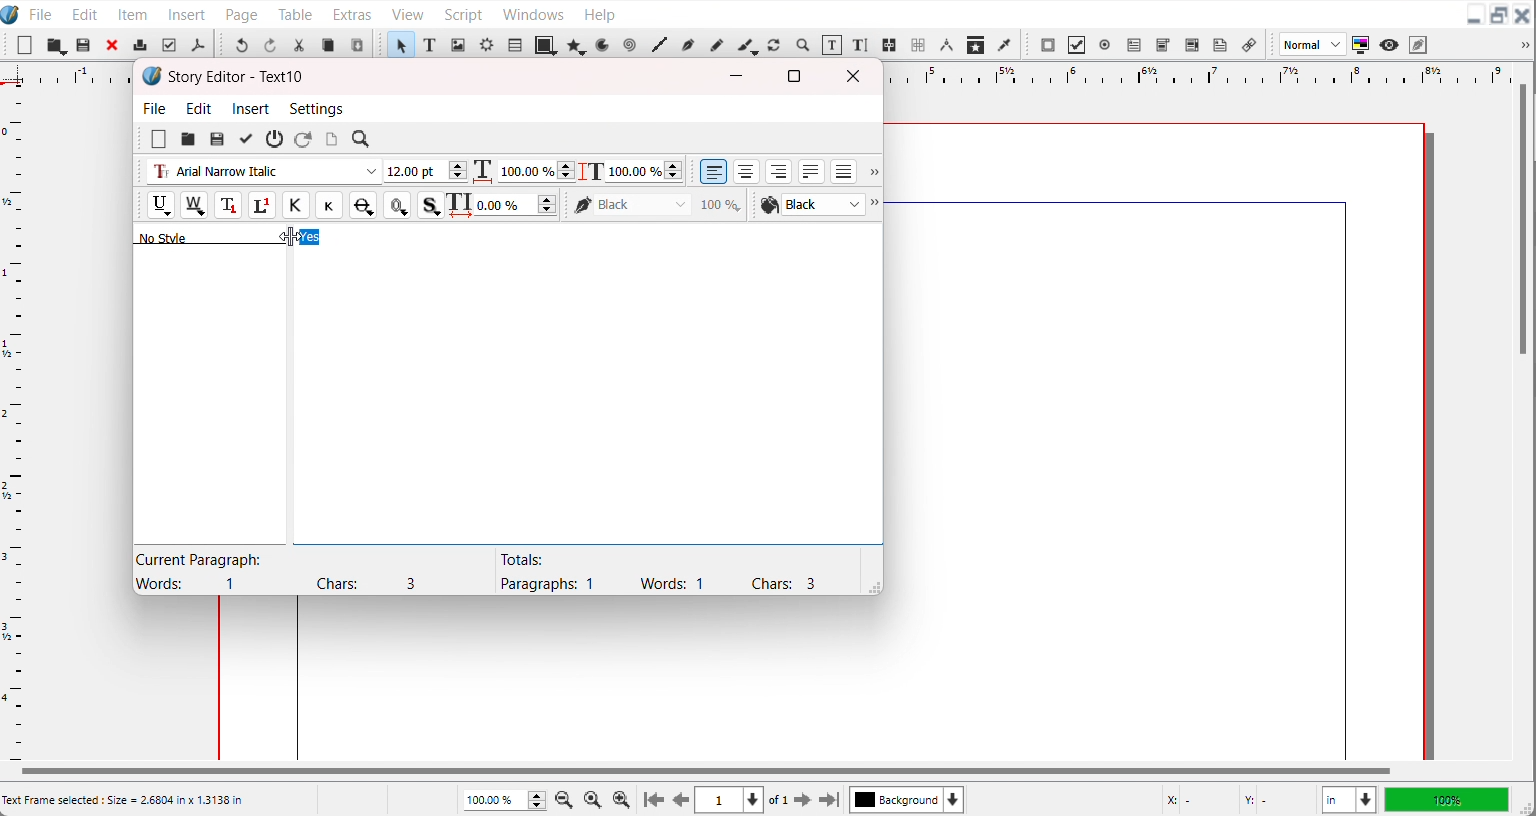 Image resolution: width=1536 pixels, height=816 pixels. Describe the element at coordinates (832, 45) in the screenshot. I see `Edit content with frame` at that location.